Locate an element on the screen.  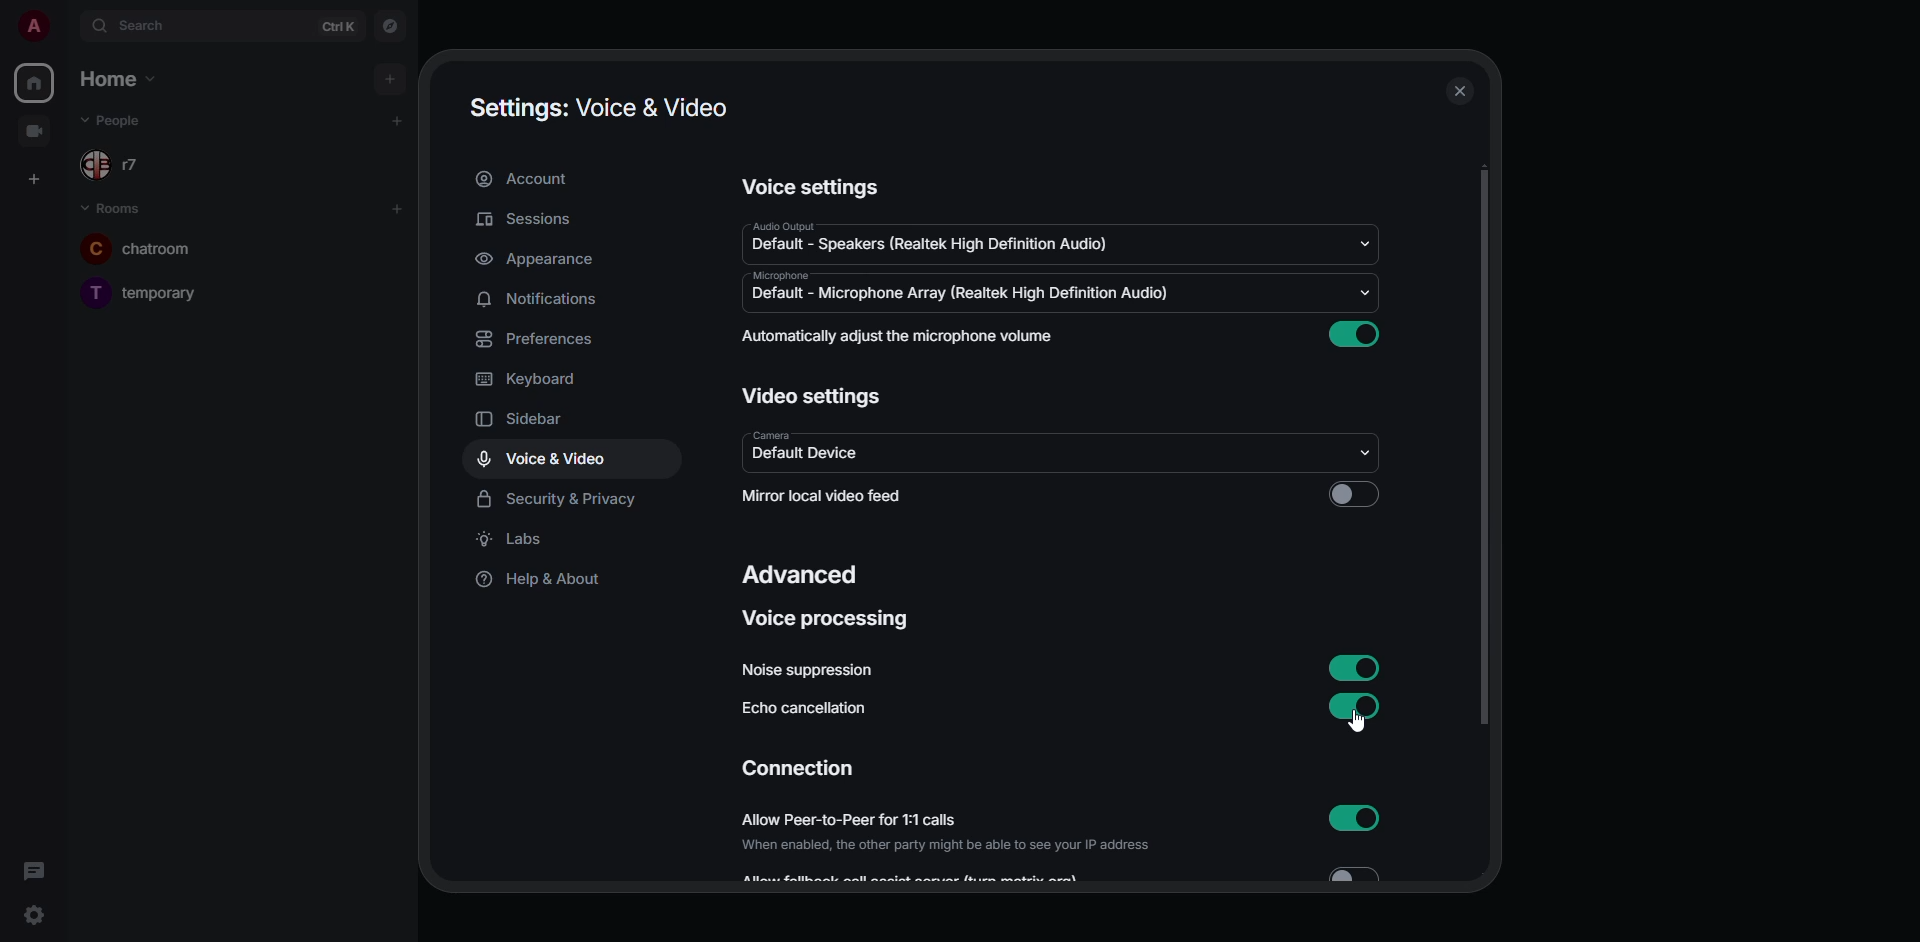
notifications is located at coordinates (540, 298).